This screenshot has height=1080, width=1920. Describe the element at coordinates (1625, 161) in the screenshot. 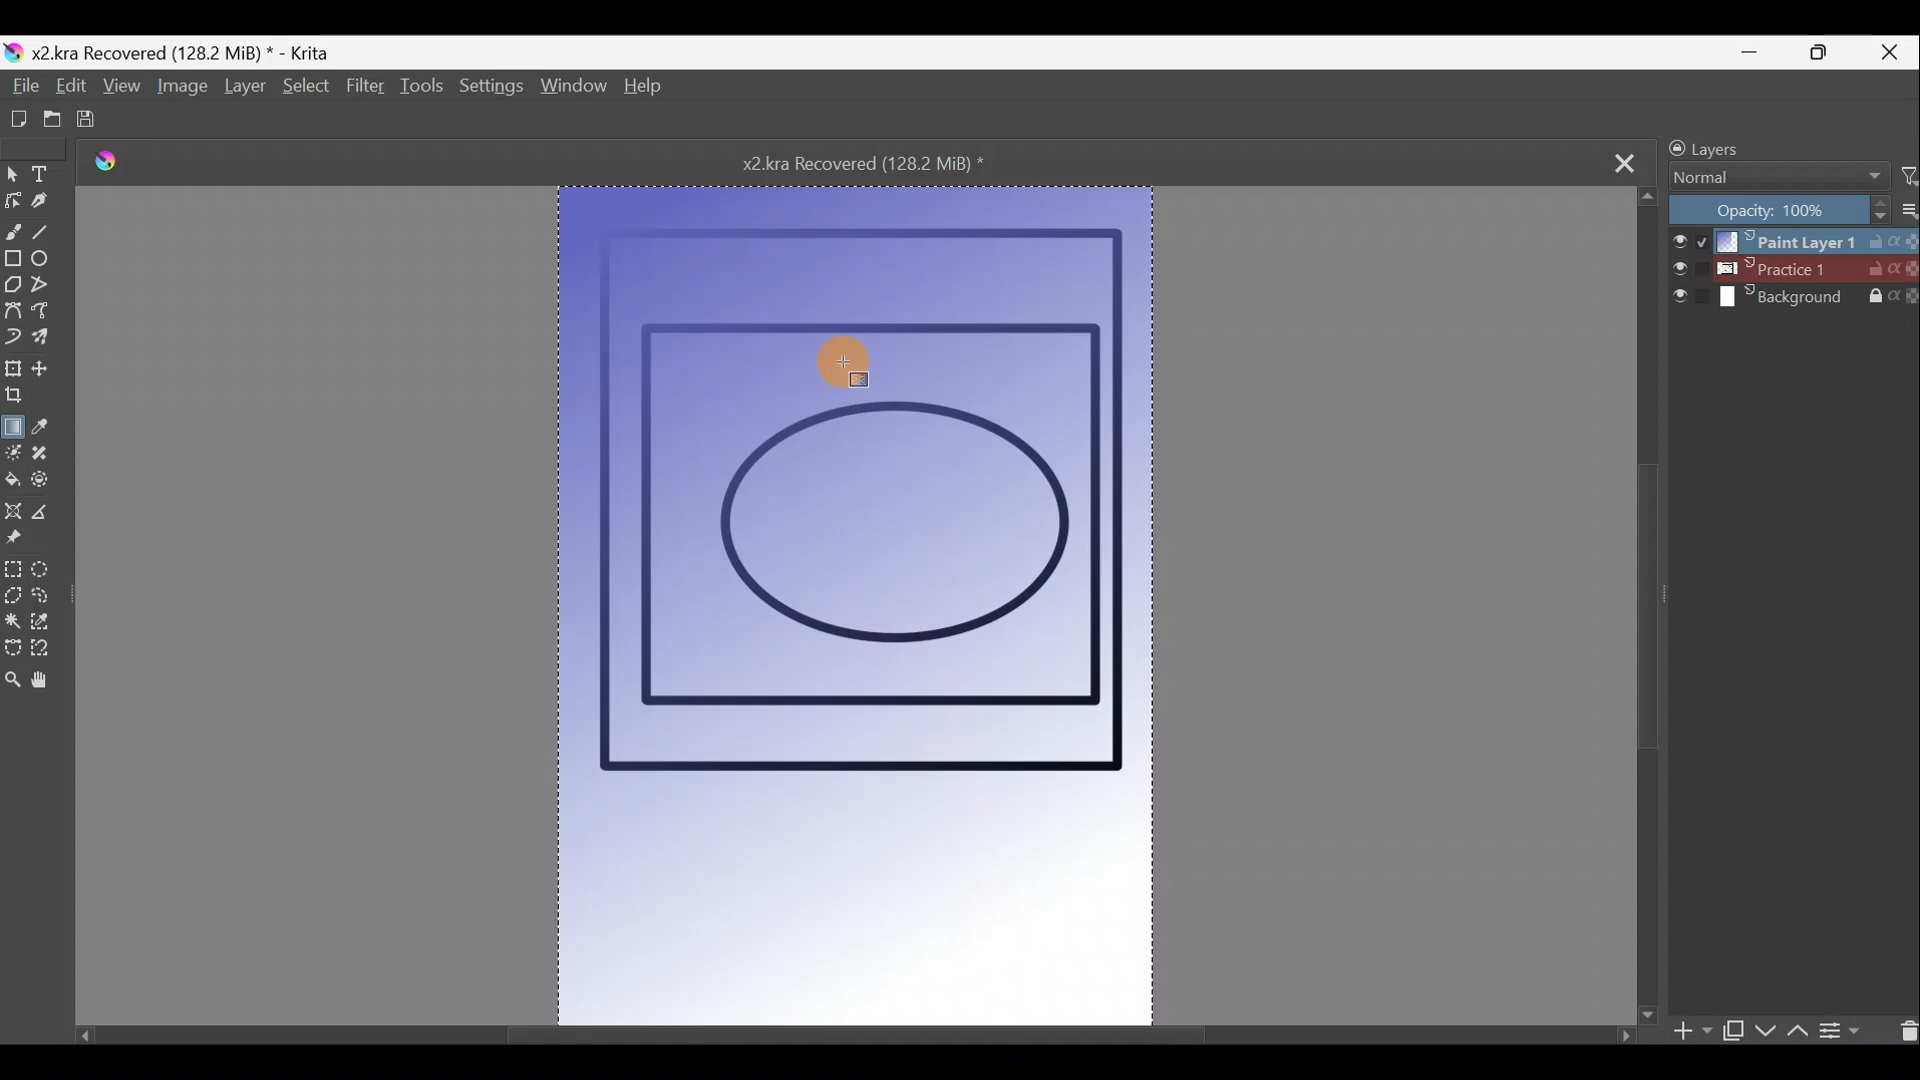

I see `Close tab` at that location.